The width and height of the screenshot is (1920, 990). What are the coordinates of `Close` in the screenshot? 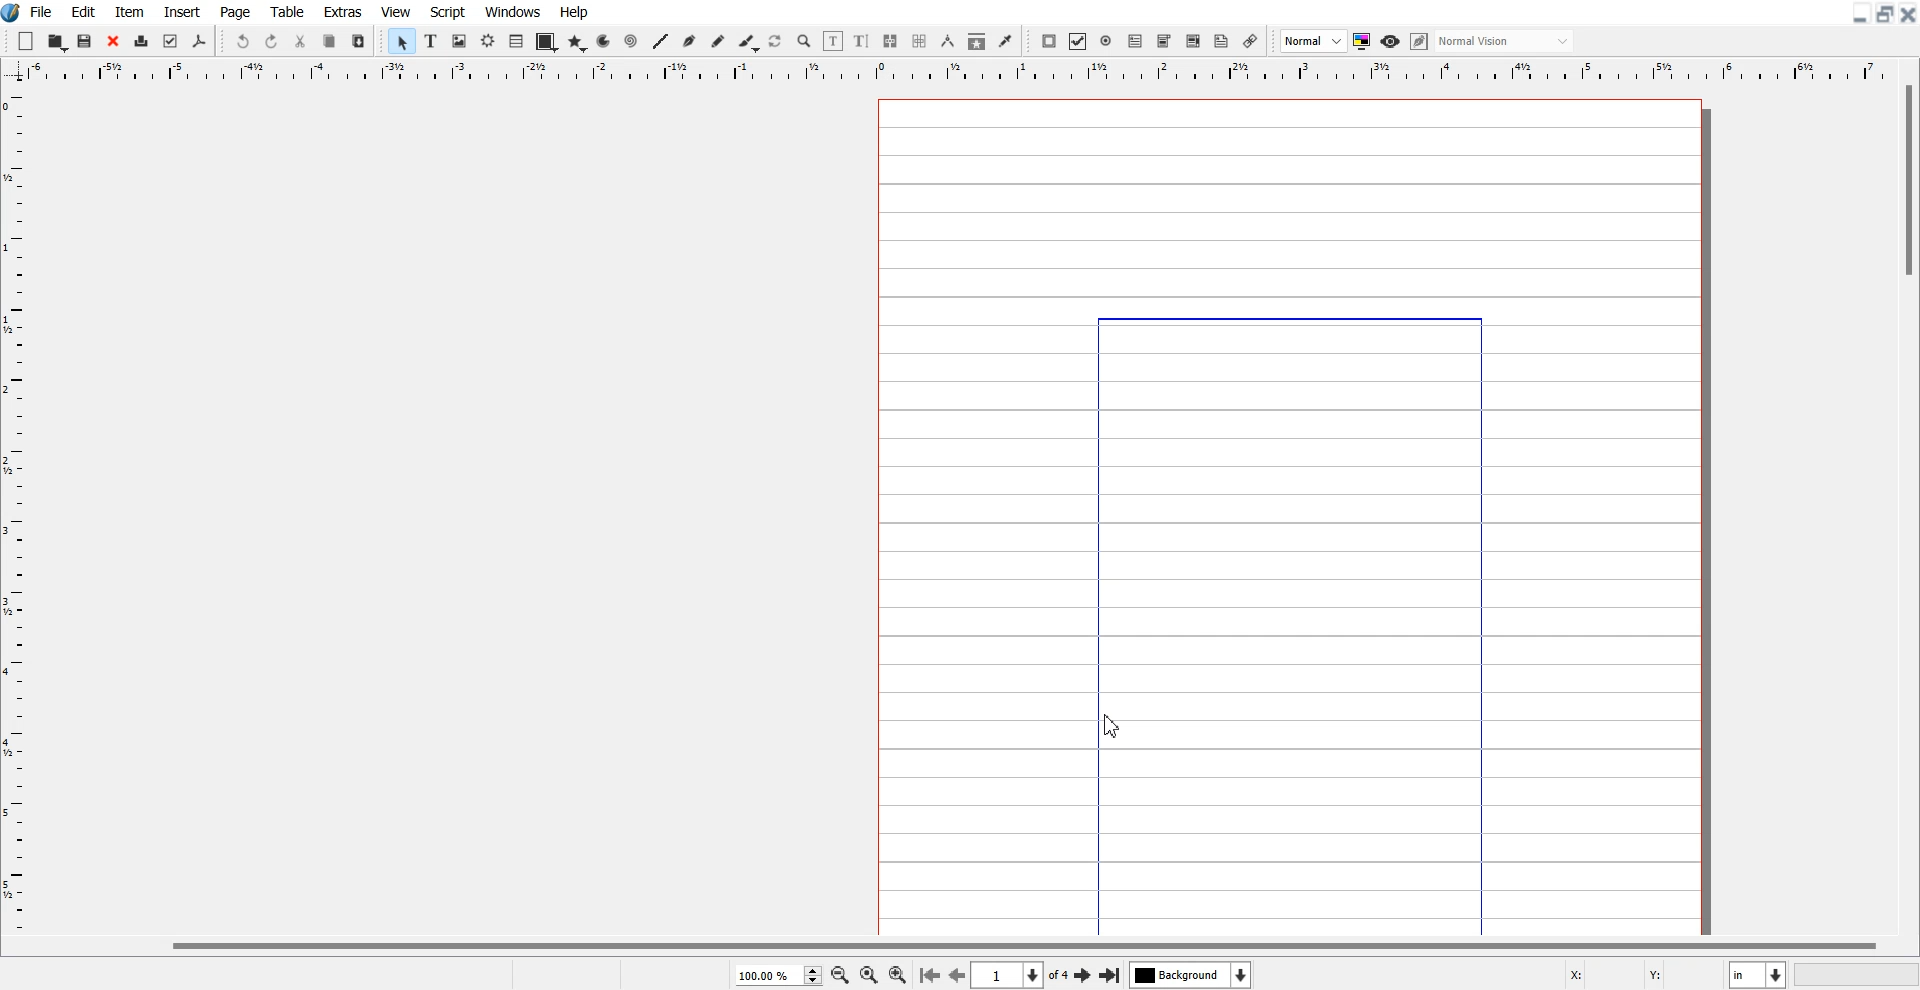 It's located at (1908, 13).